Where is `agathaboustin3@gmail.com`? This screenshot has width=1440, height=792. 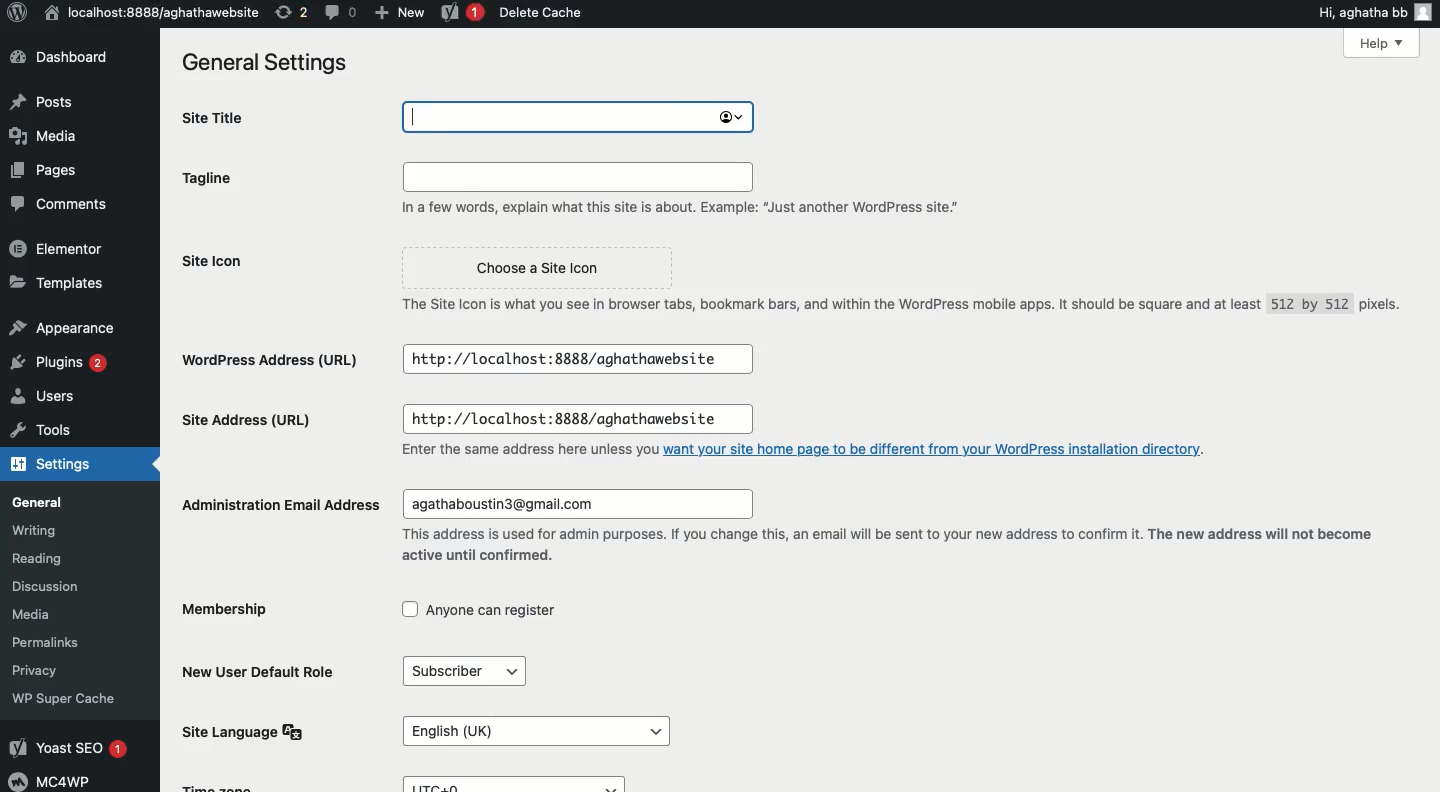
agathaboustin3@gmail.com is located at coordinates (578, 505).